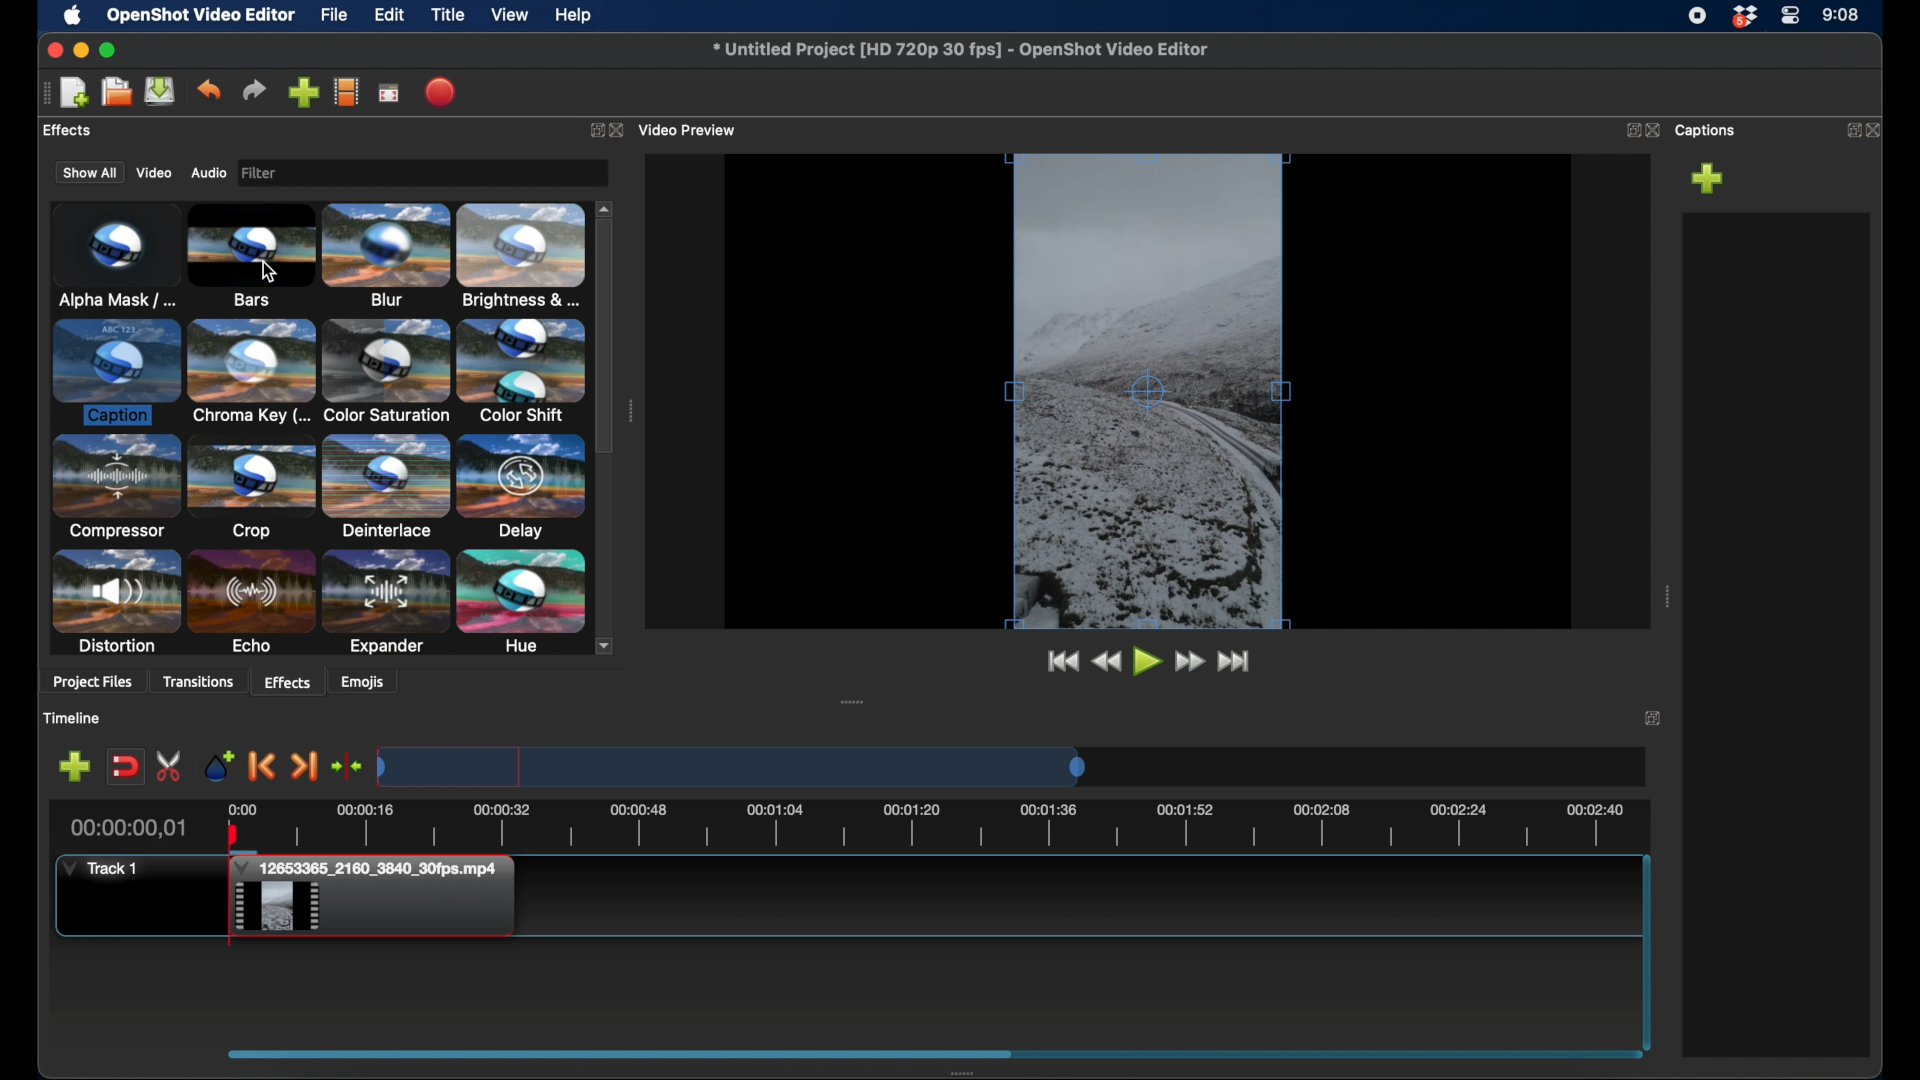 Image resolution: width=1920 pixels, height=1080 pixels. Describe the element at coordinates (692, 128) in the screenshot. I see `video preview` at that location.